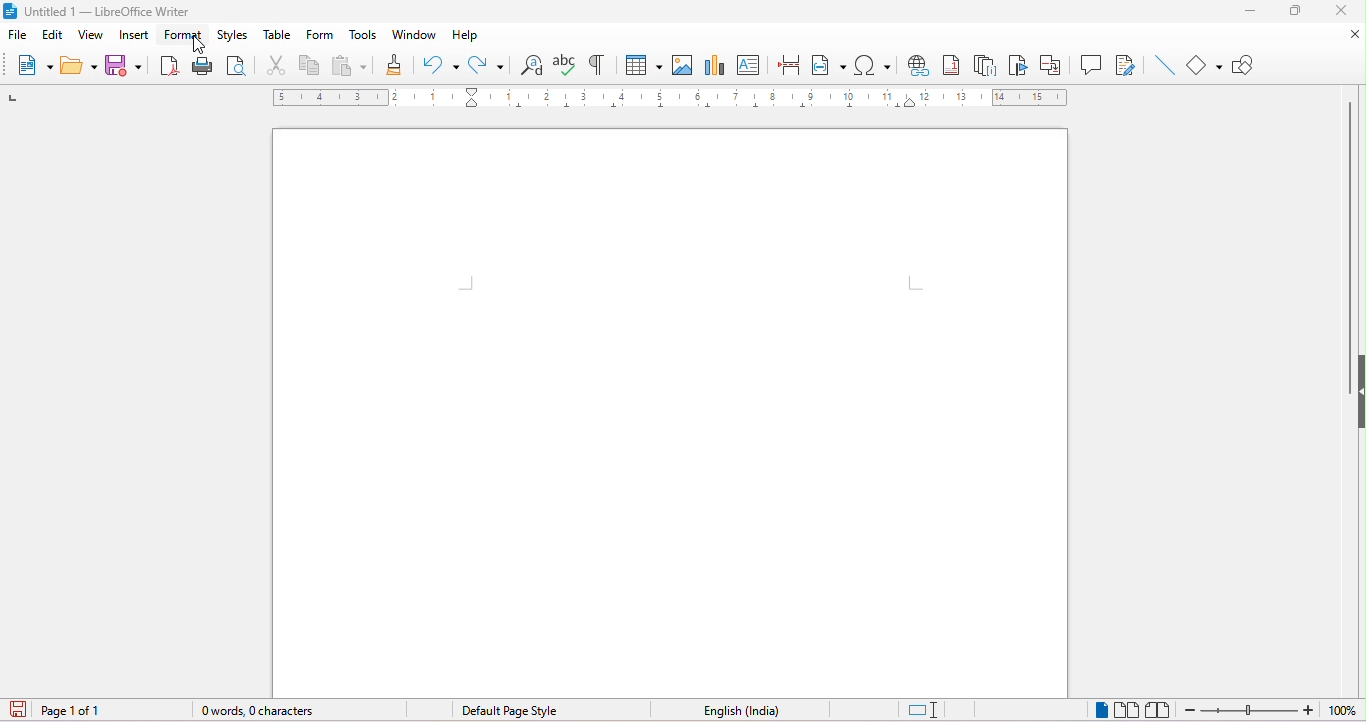 This screenshot has height=722, width=1366. Describe the element at coordinates (1122, 64) in the screenshot. I see `show track` at that location.